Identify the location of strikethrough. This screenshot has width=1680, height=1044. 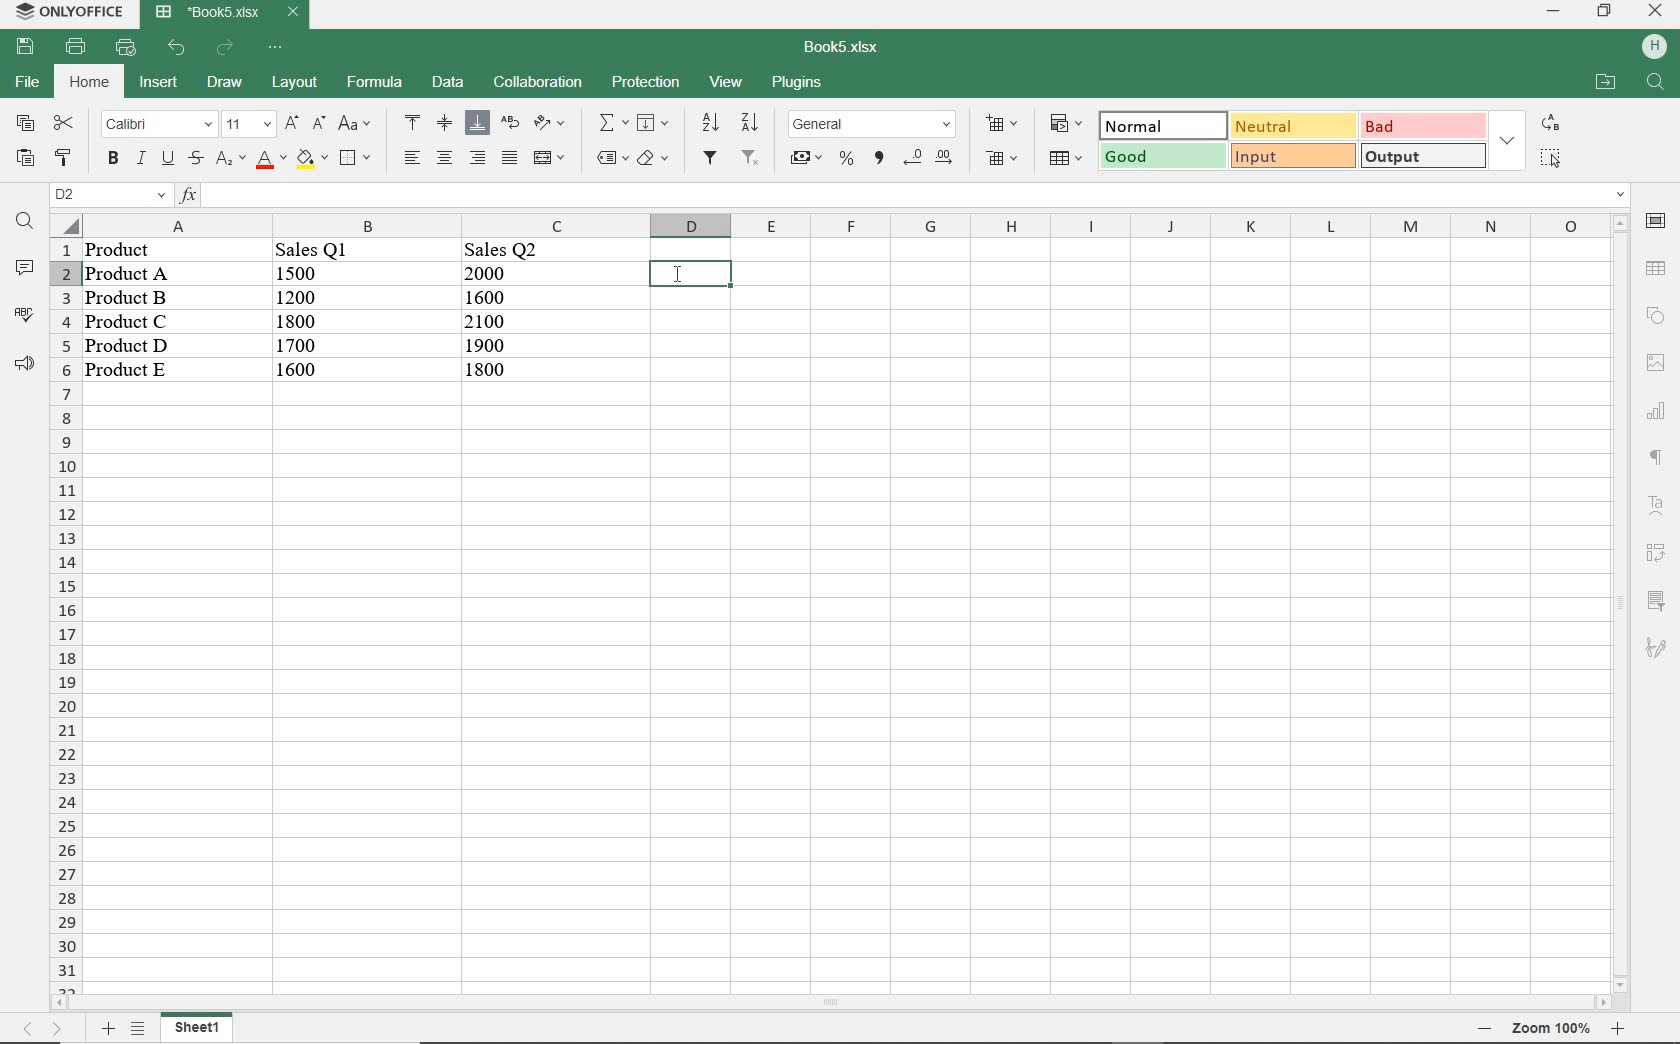
(194, 158).